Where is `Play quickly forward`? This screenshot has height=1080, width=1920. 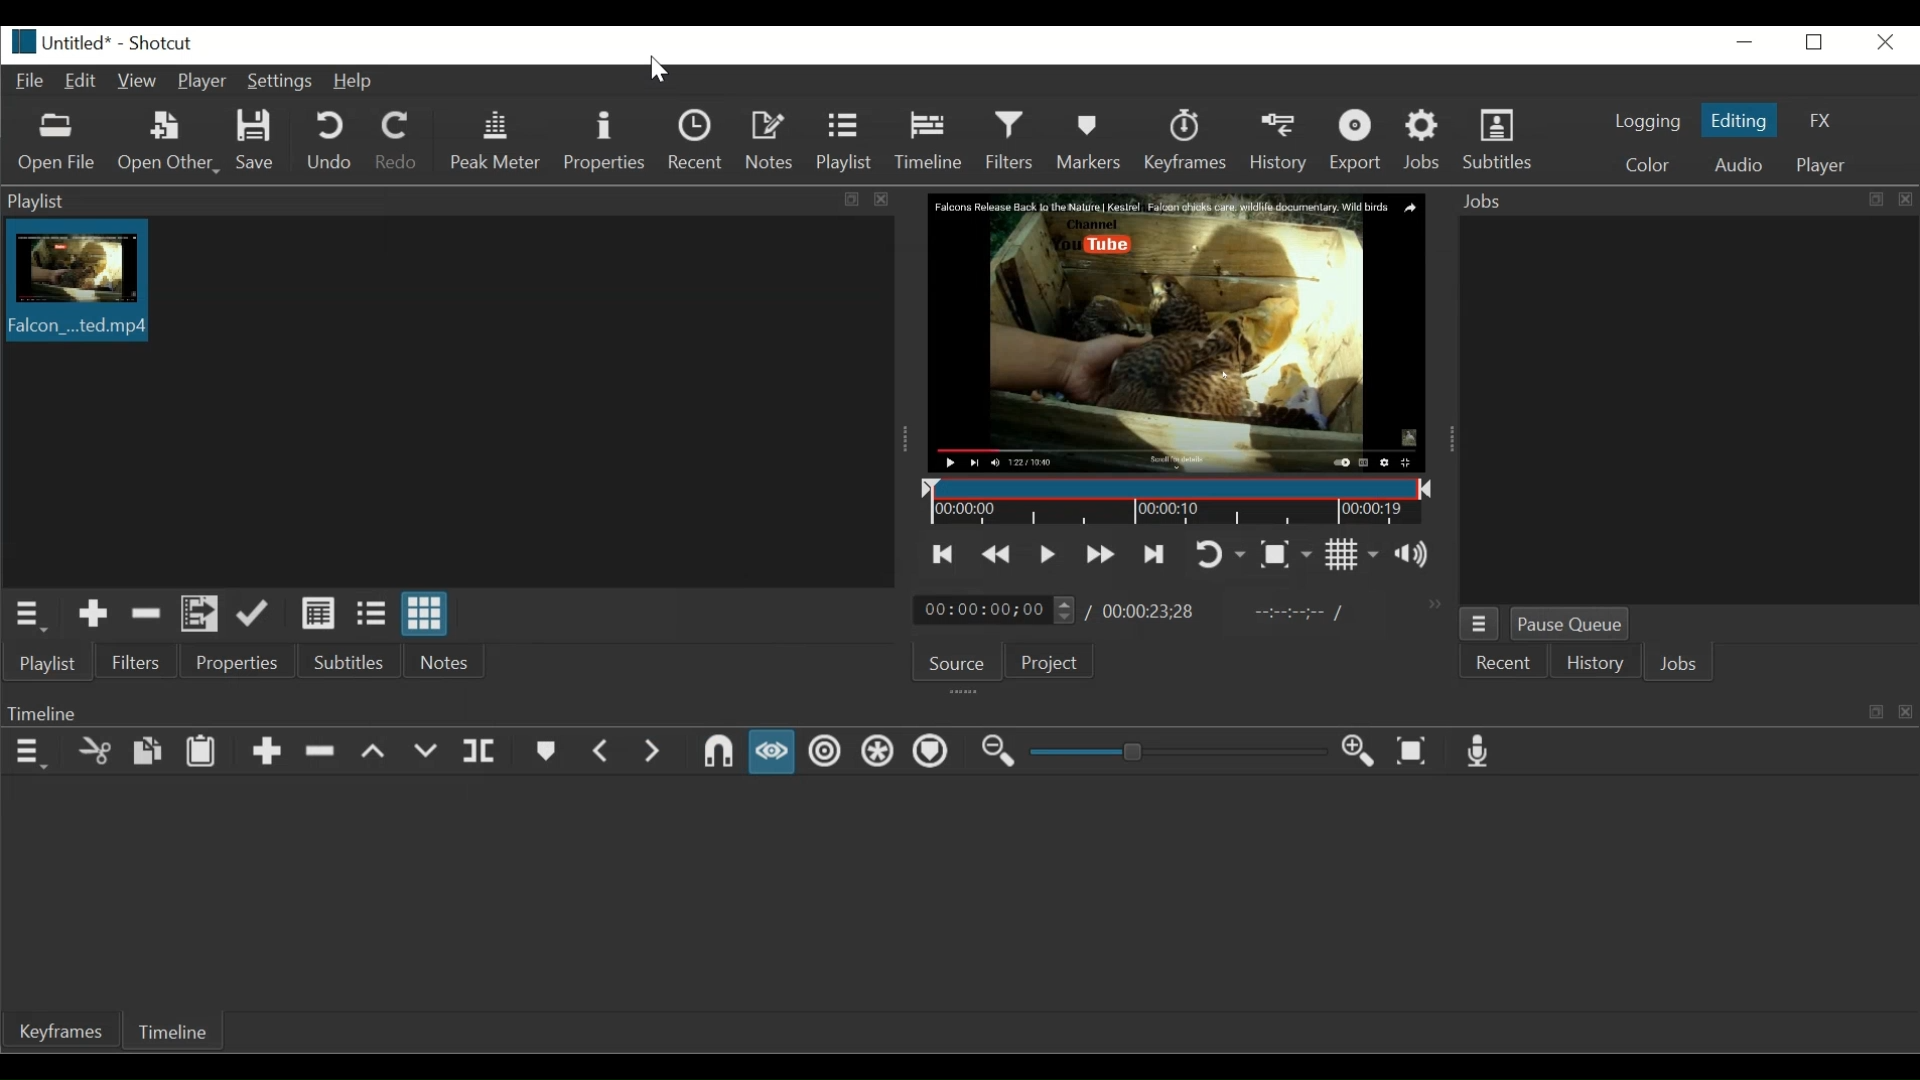
Play quickly forward is located at coordinates (1099, 555).